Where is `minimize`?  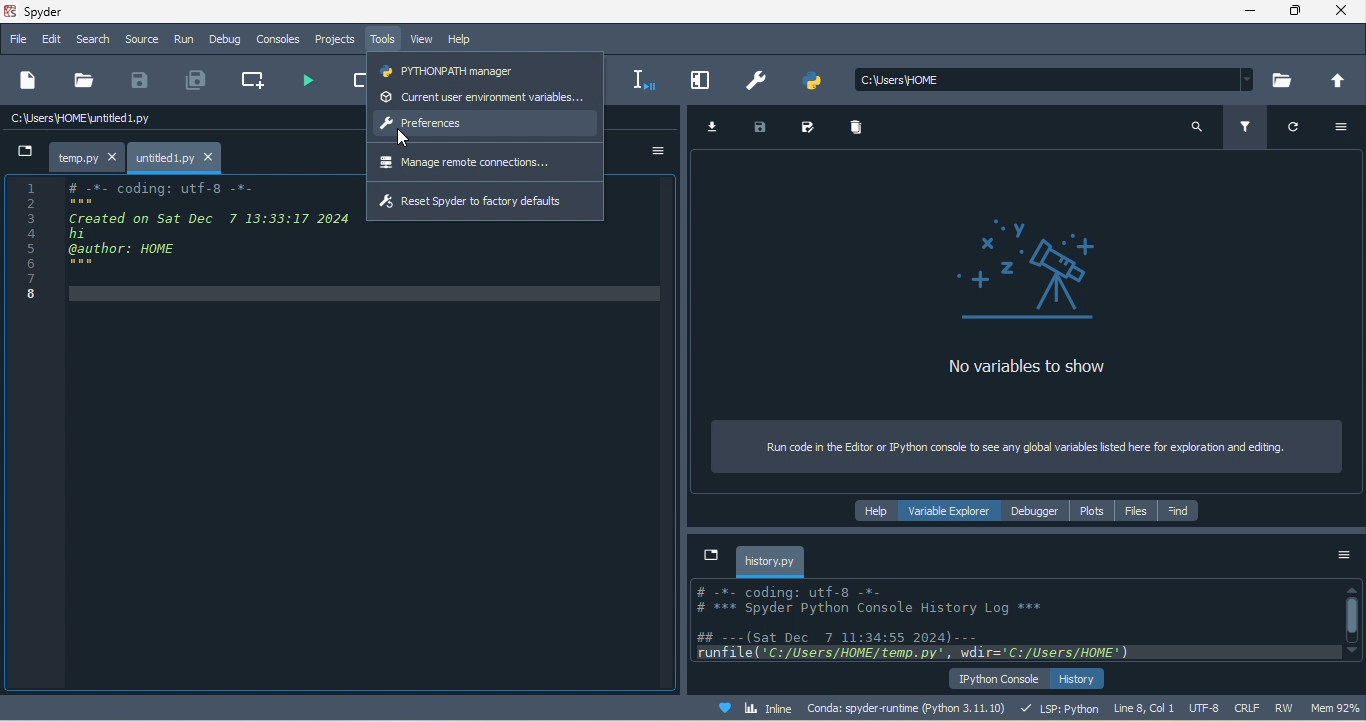 minimize is located at coordinates (1255, 13).